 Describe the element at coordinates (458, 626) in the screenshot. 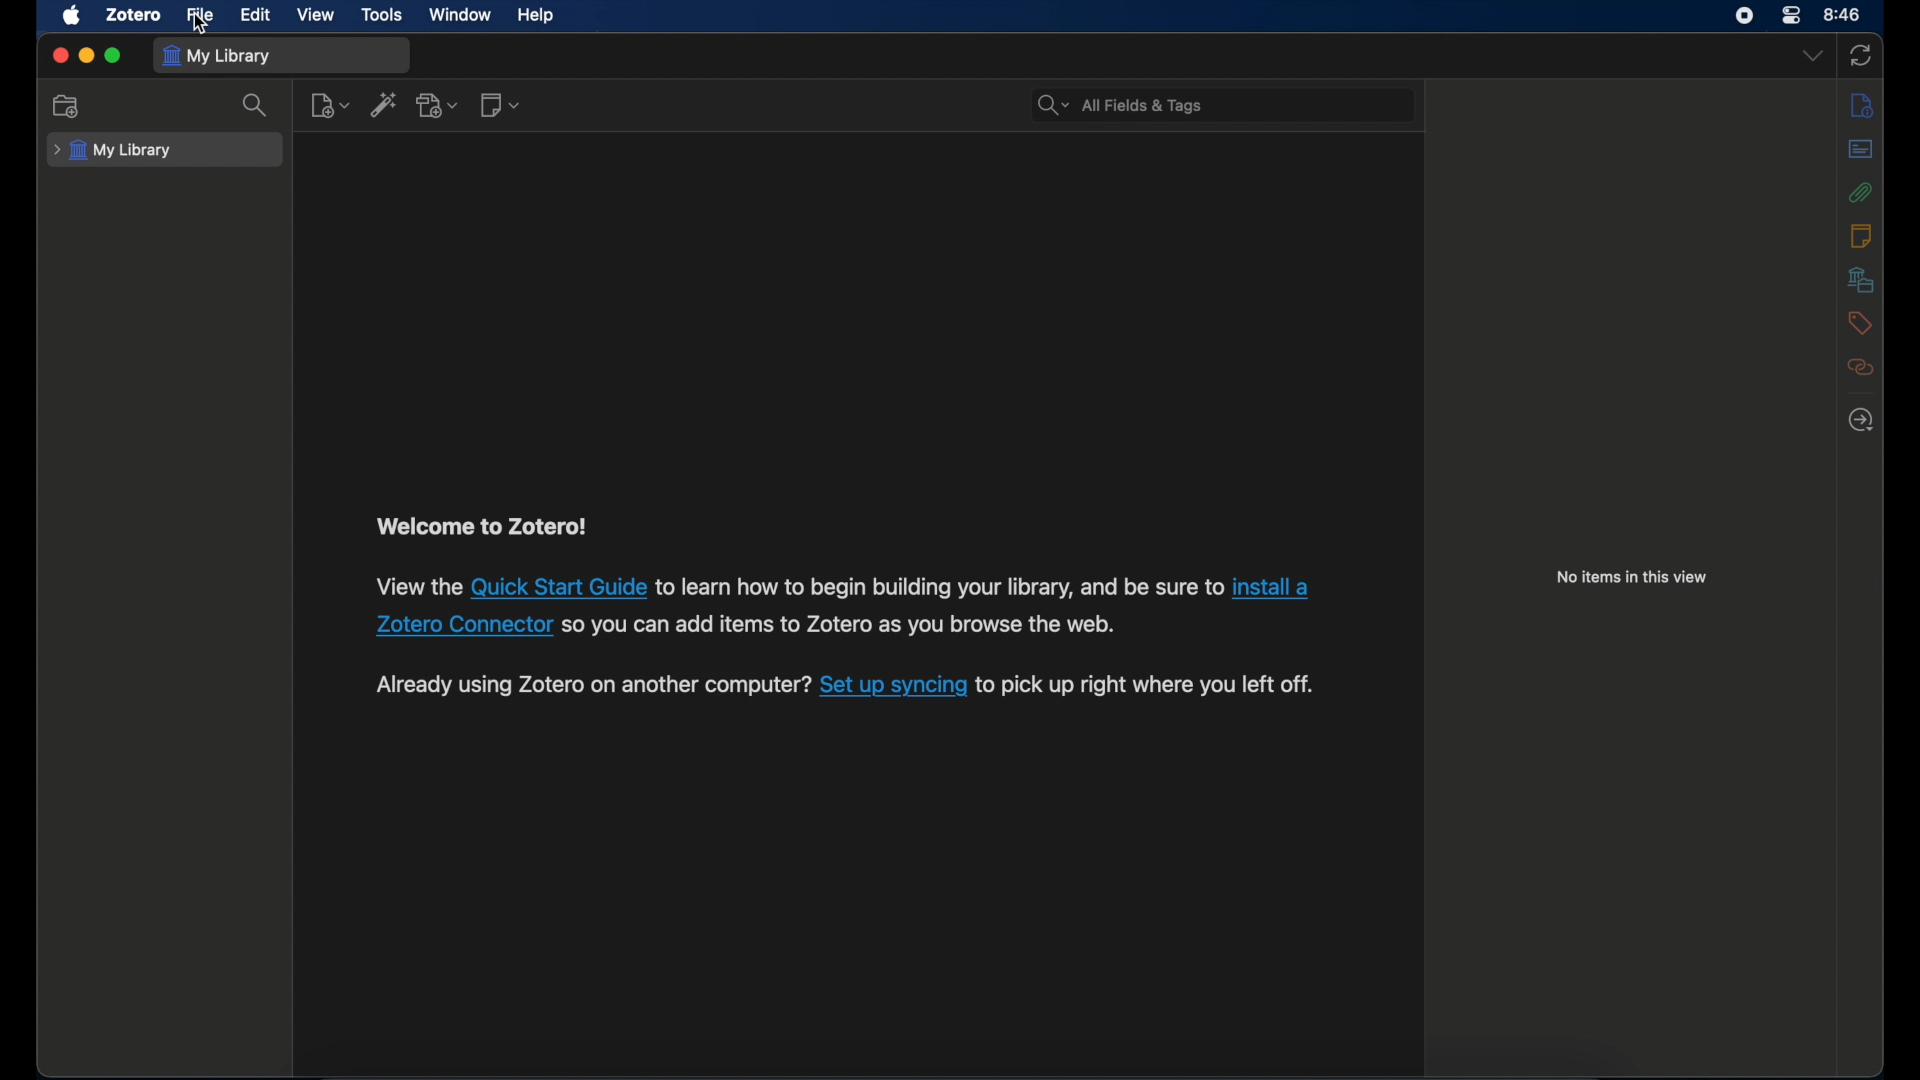

I see `Zotero connector link` at that location.